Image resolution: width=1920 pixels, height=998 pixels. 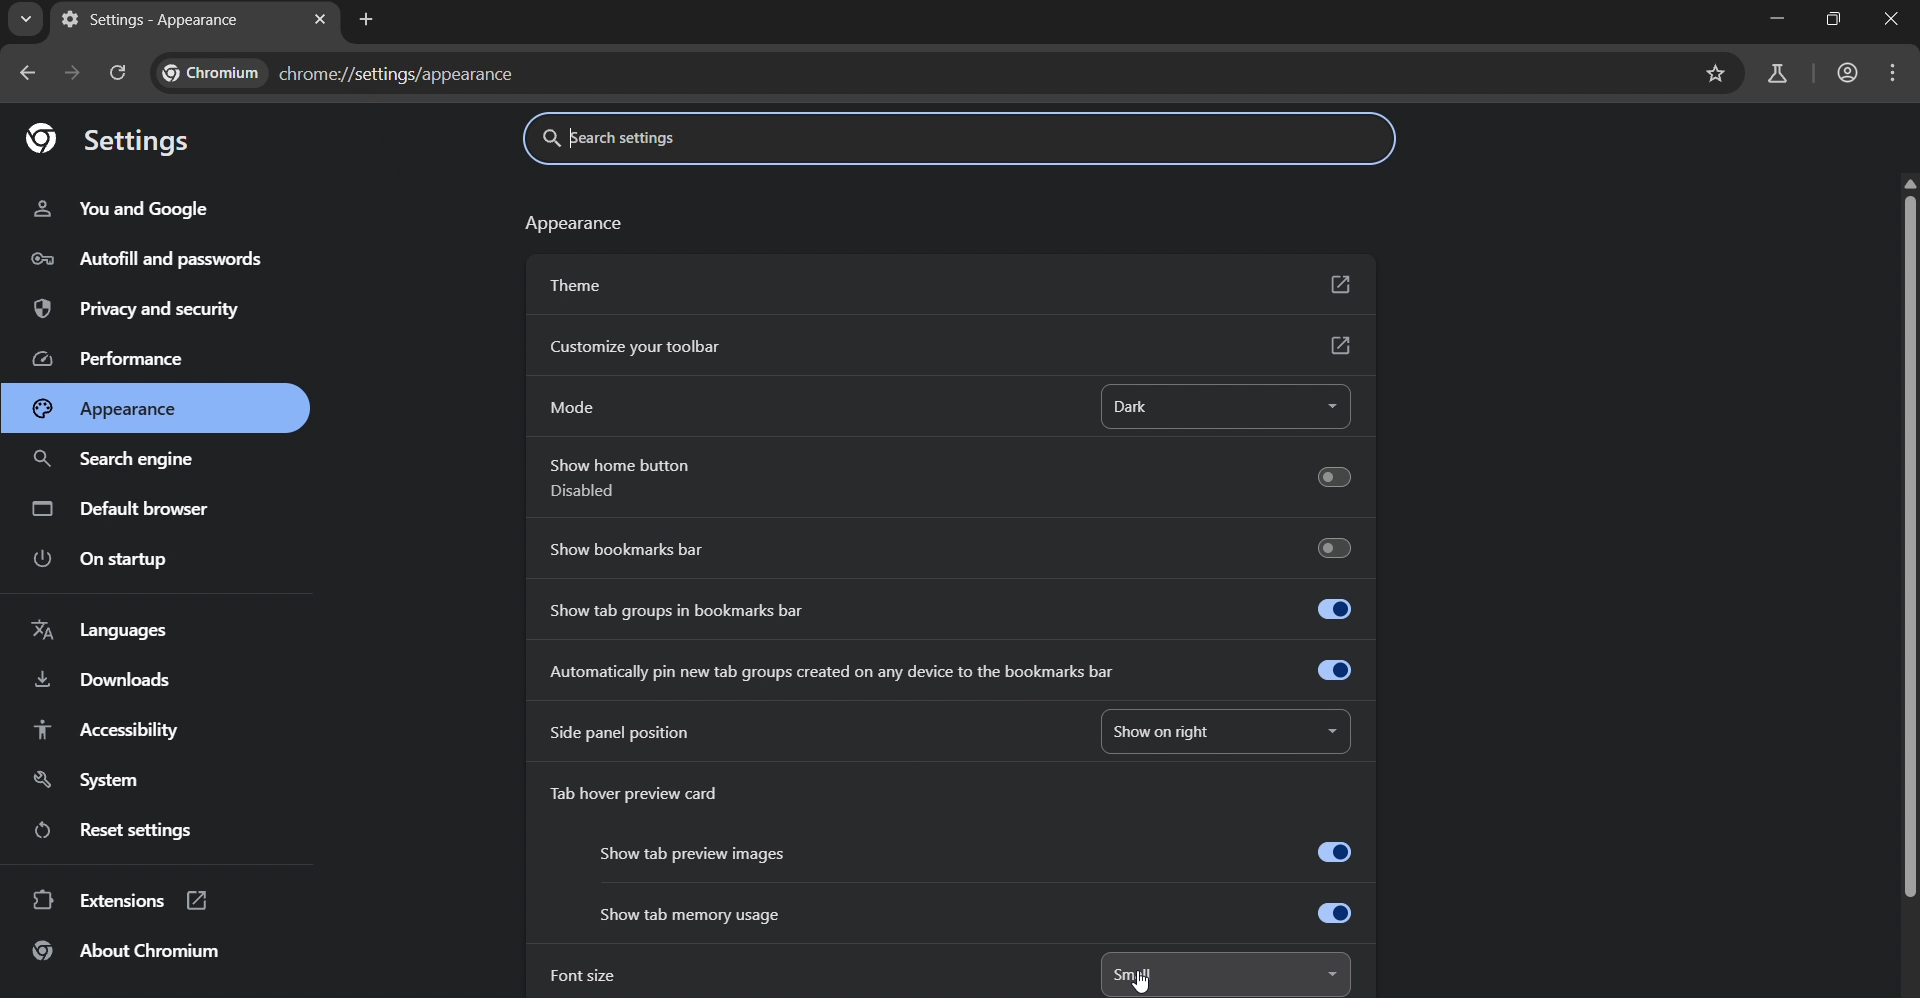 What do you see at coordinates (979, 855) in the screenshot?
I see `show tab preview images` at bounding box center [979, 855].